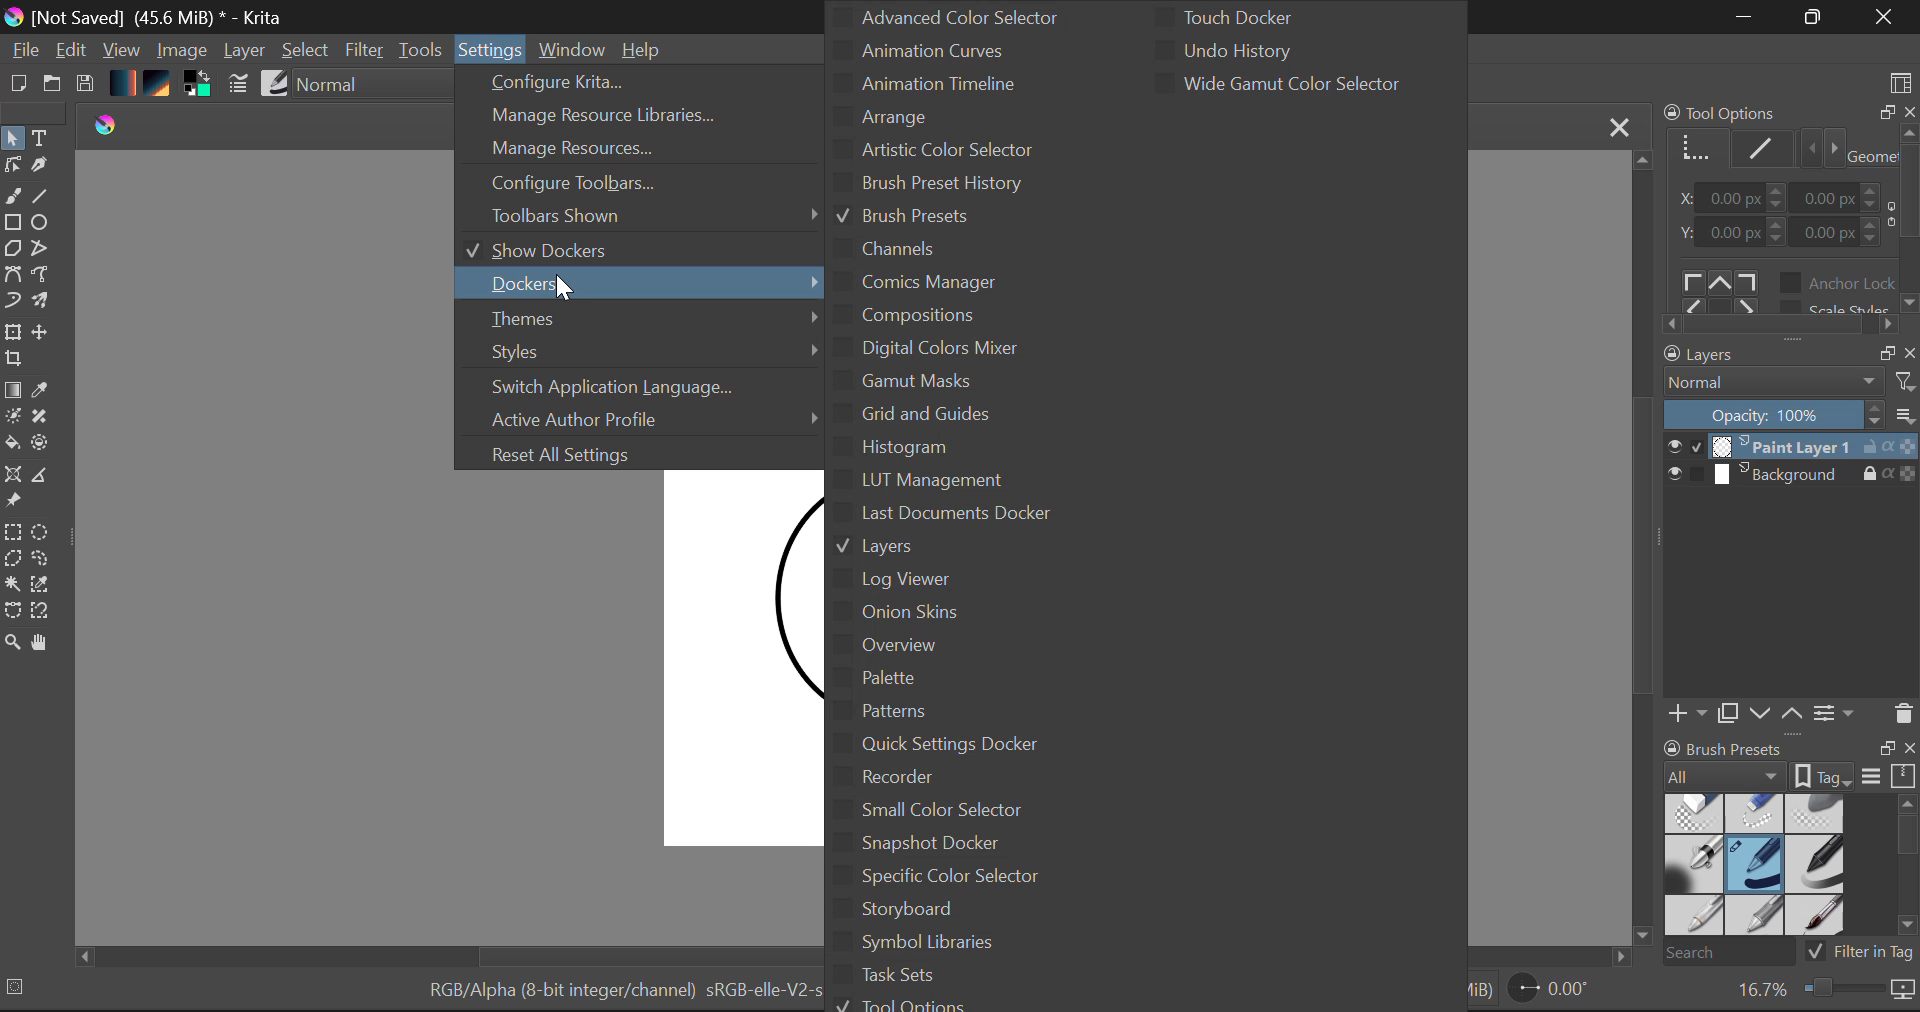 This screenshot has width=1920, height=1012. I want to click on Bezier Curve, so click(12, 277).